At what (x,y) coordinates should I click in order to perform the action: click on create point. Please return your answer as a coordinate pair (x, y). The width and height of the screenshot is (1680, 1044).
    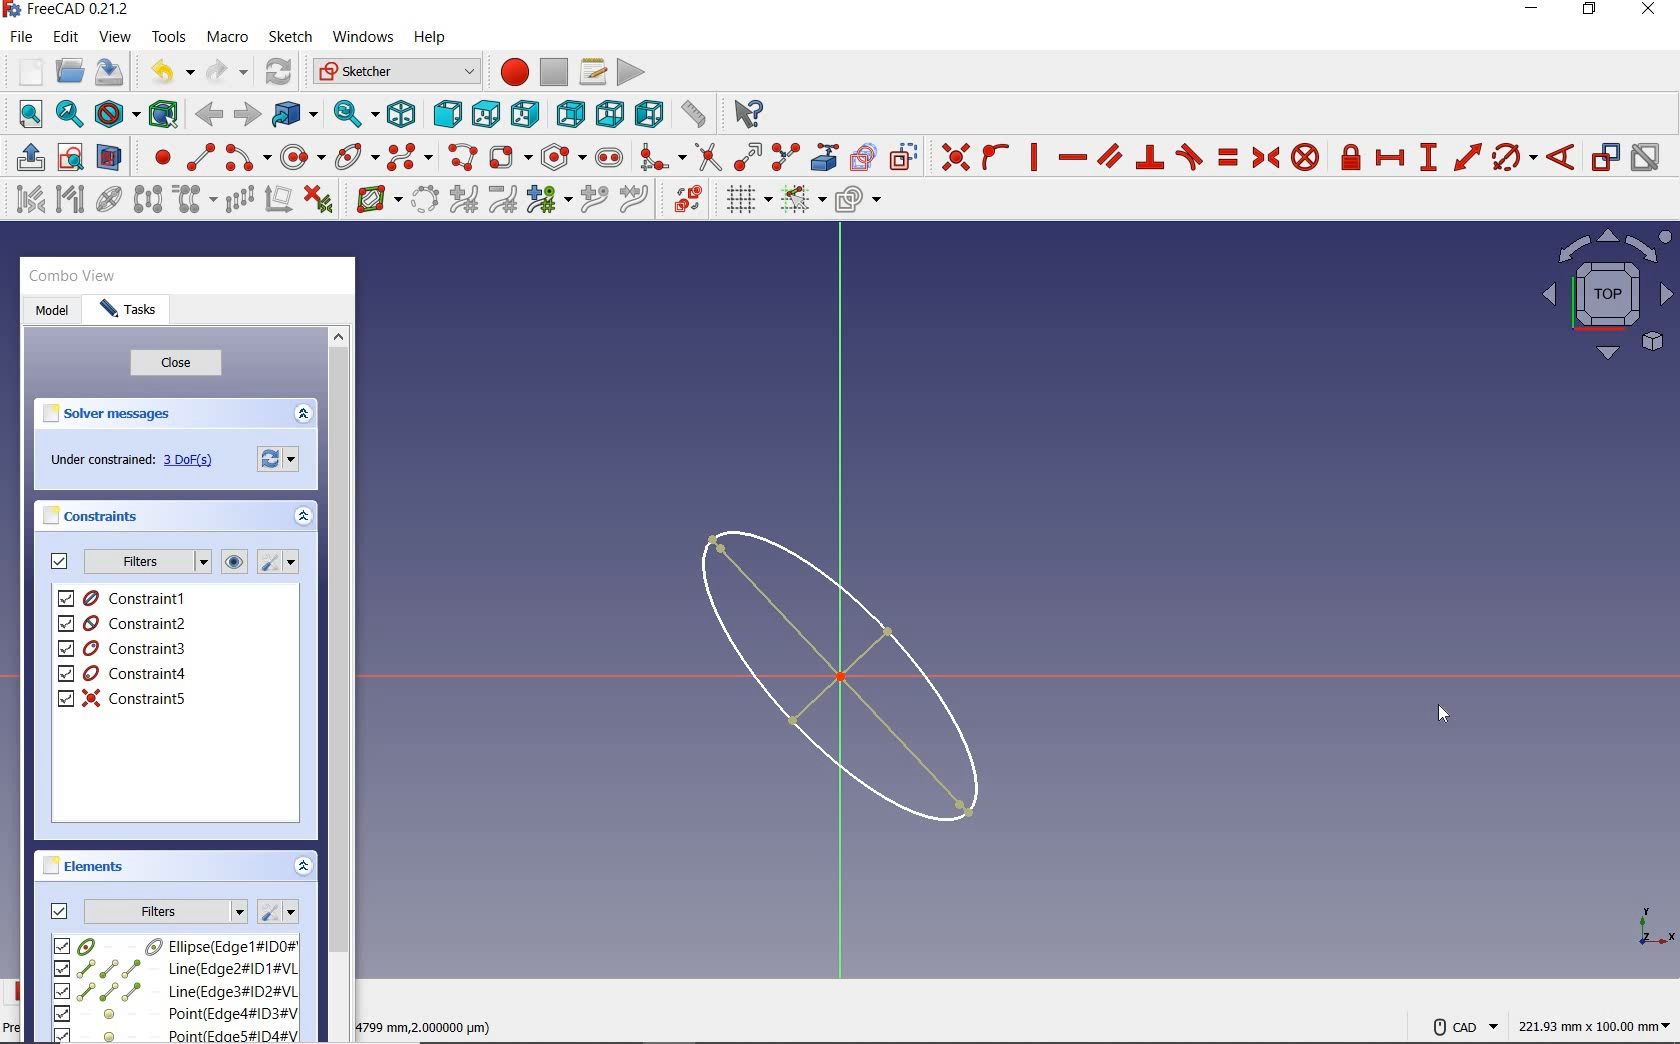
    Looking at the image, I should click on (158, 157).